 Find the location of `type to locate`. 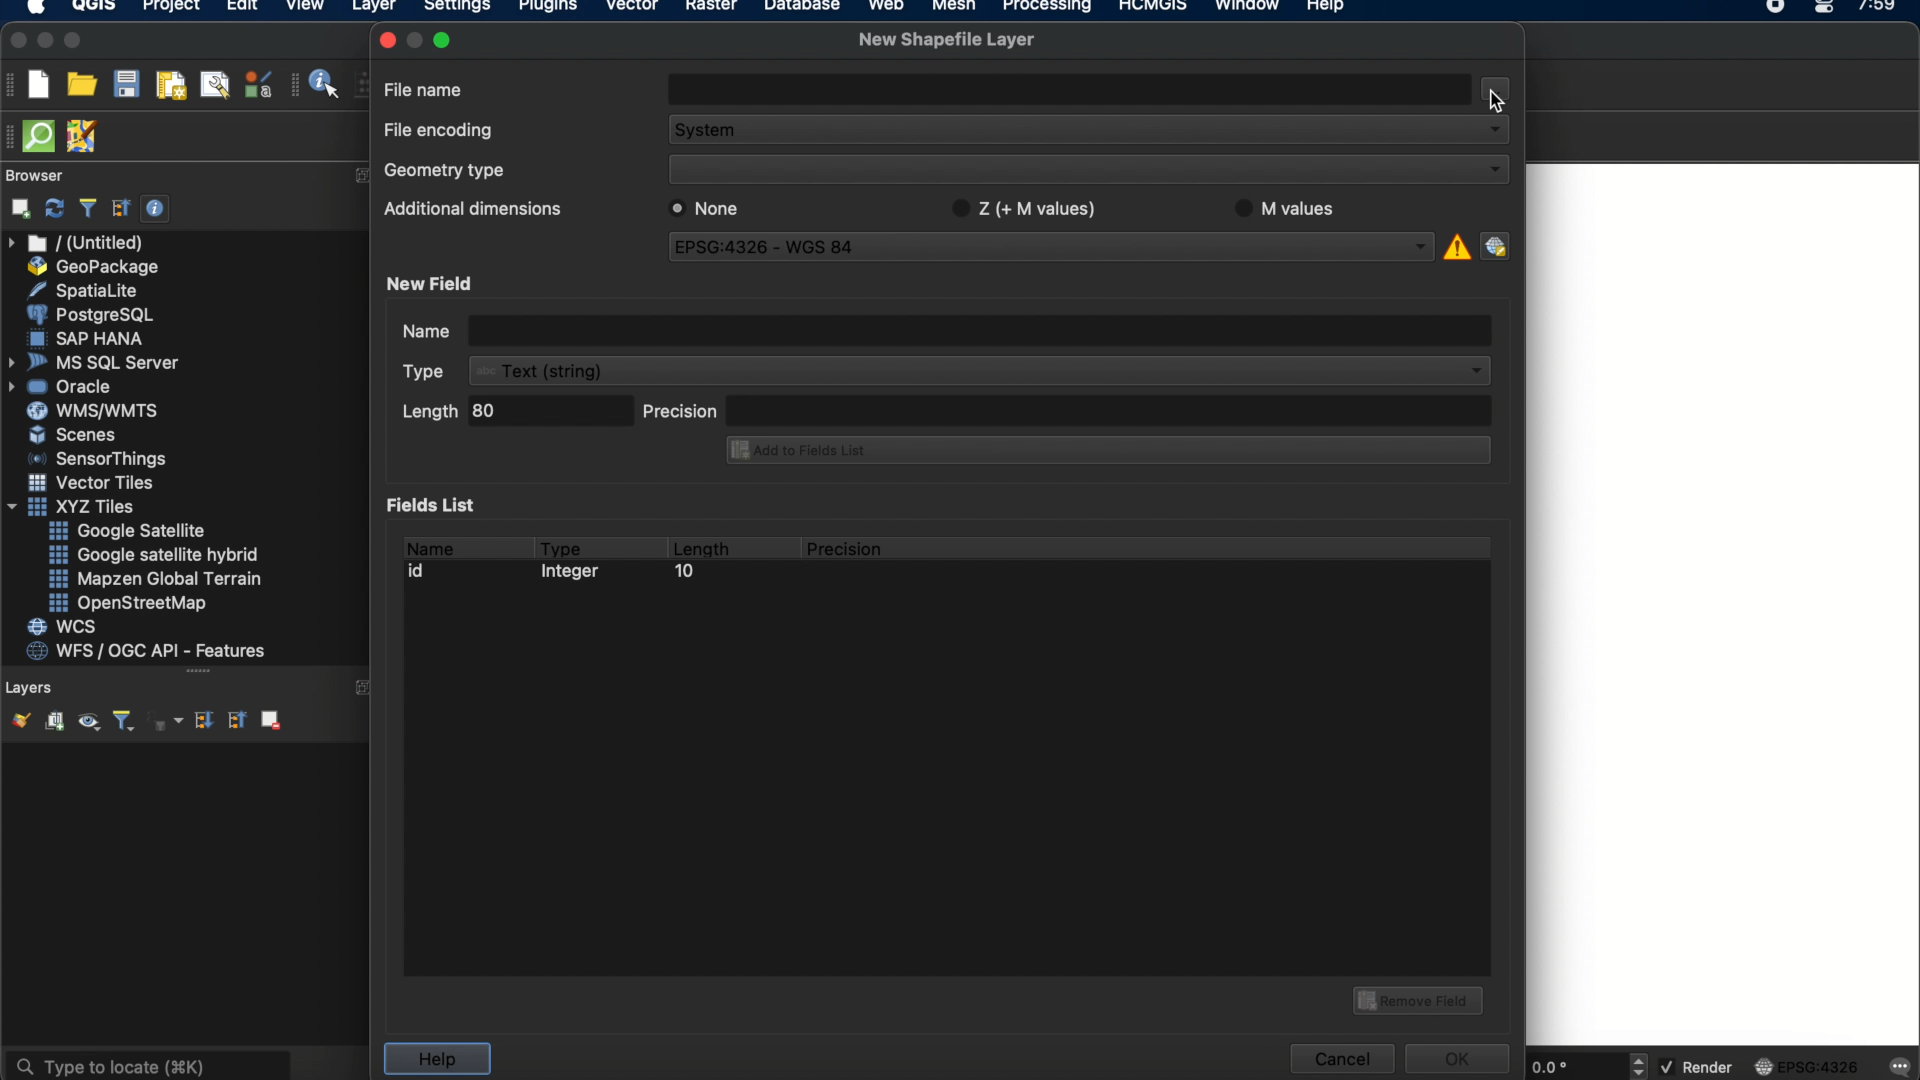

type to locate is located at coordinates (147, 1064).